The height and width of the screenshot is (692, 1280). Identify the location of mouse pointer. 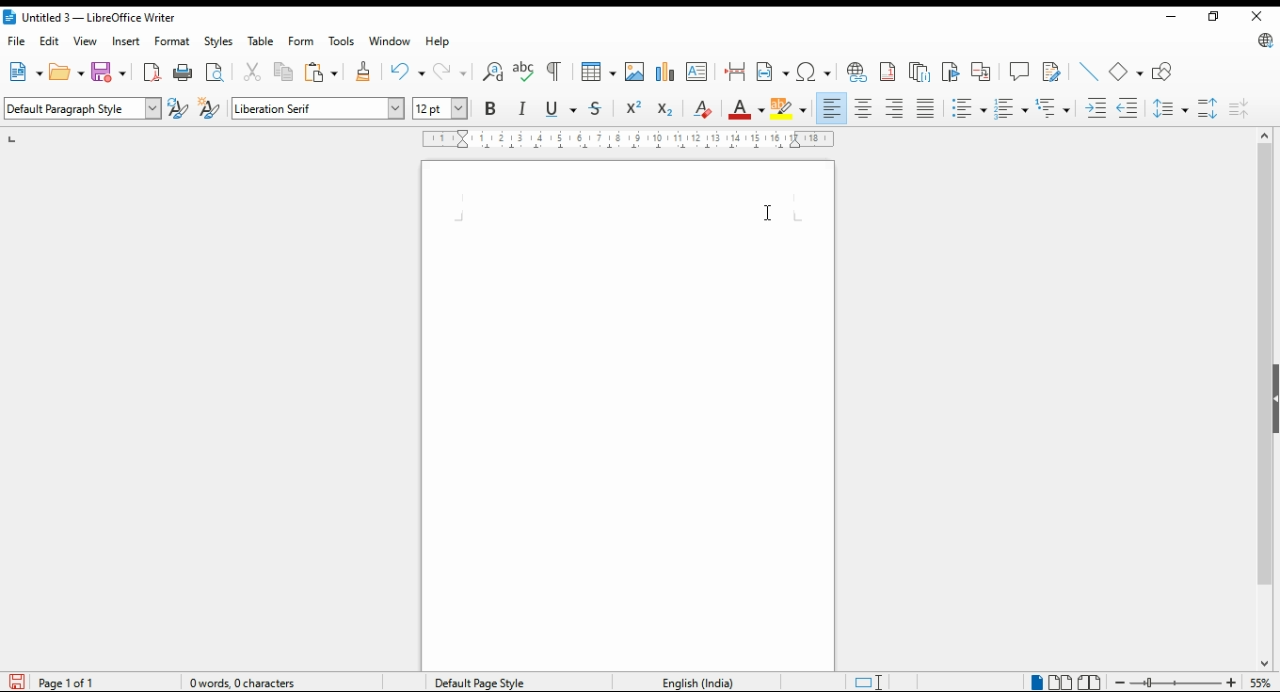
(765, 214).